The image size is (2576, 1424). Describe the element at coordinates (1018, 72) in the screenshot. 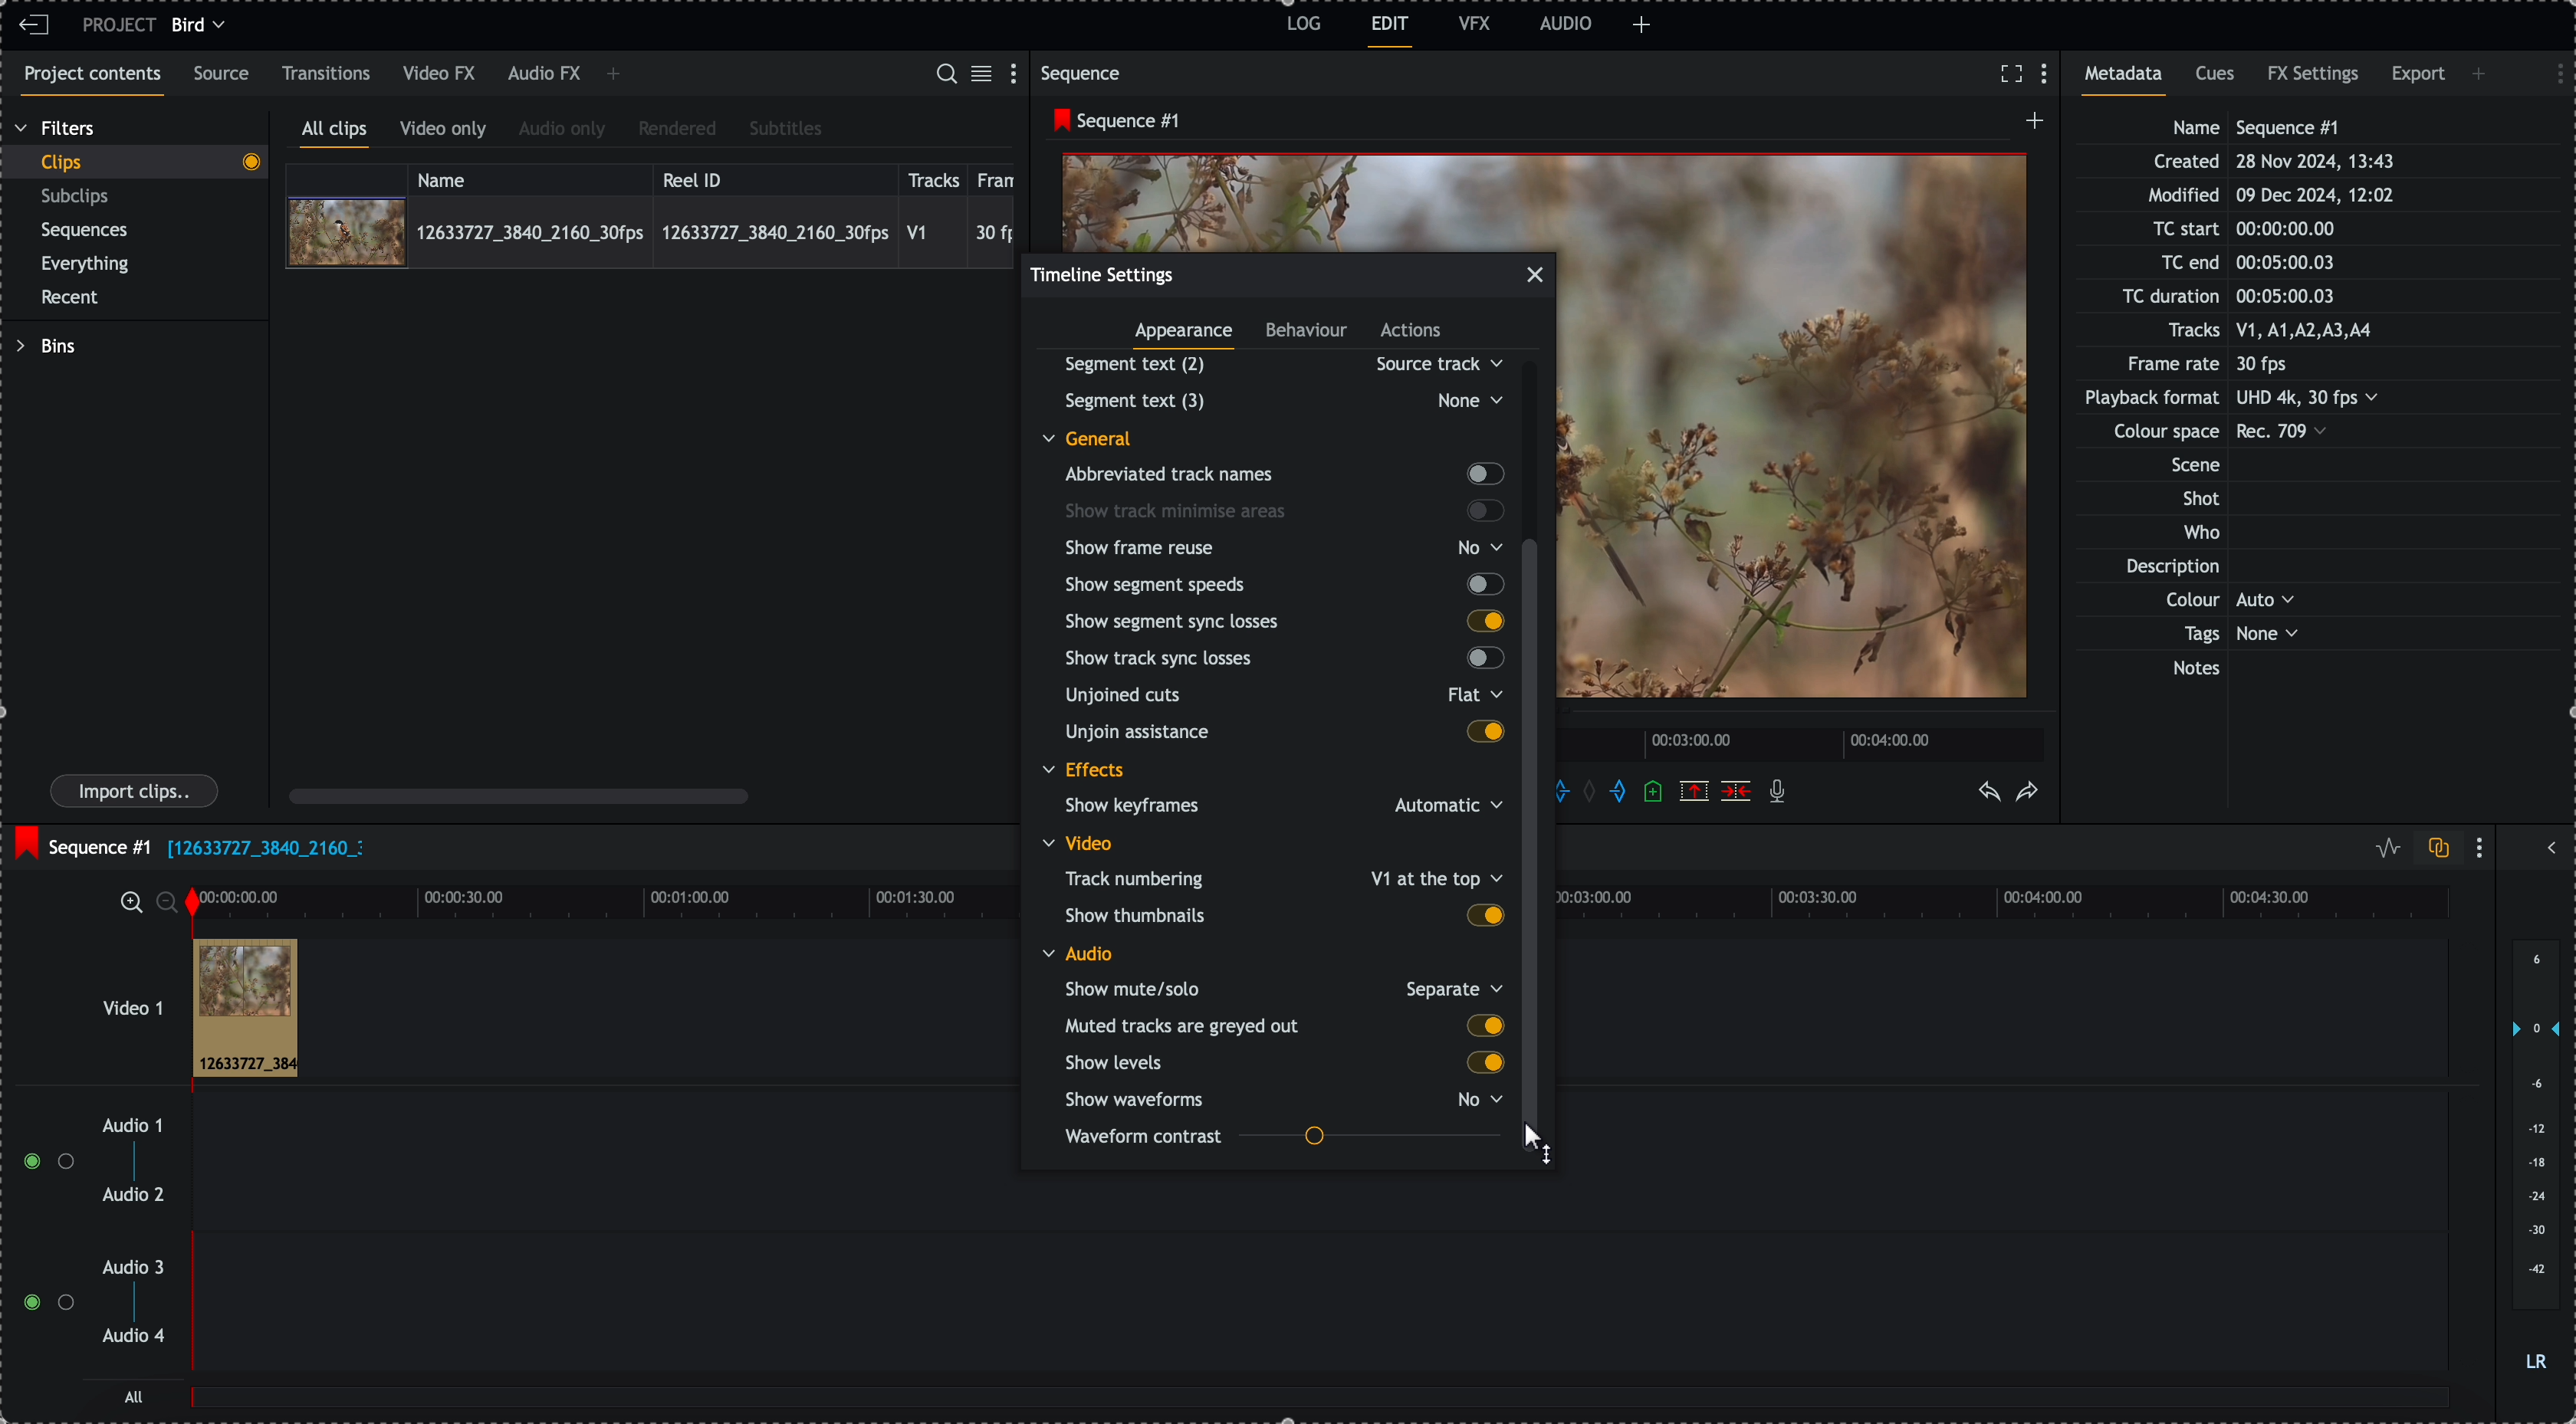

I see `show settings menu` at that location.